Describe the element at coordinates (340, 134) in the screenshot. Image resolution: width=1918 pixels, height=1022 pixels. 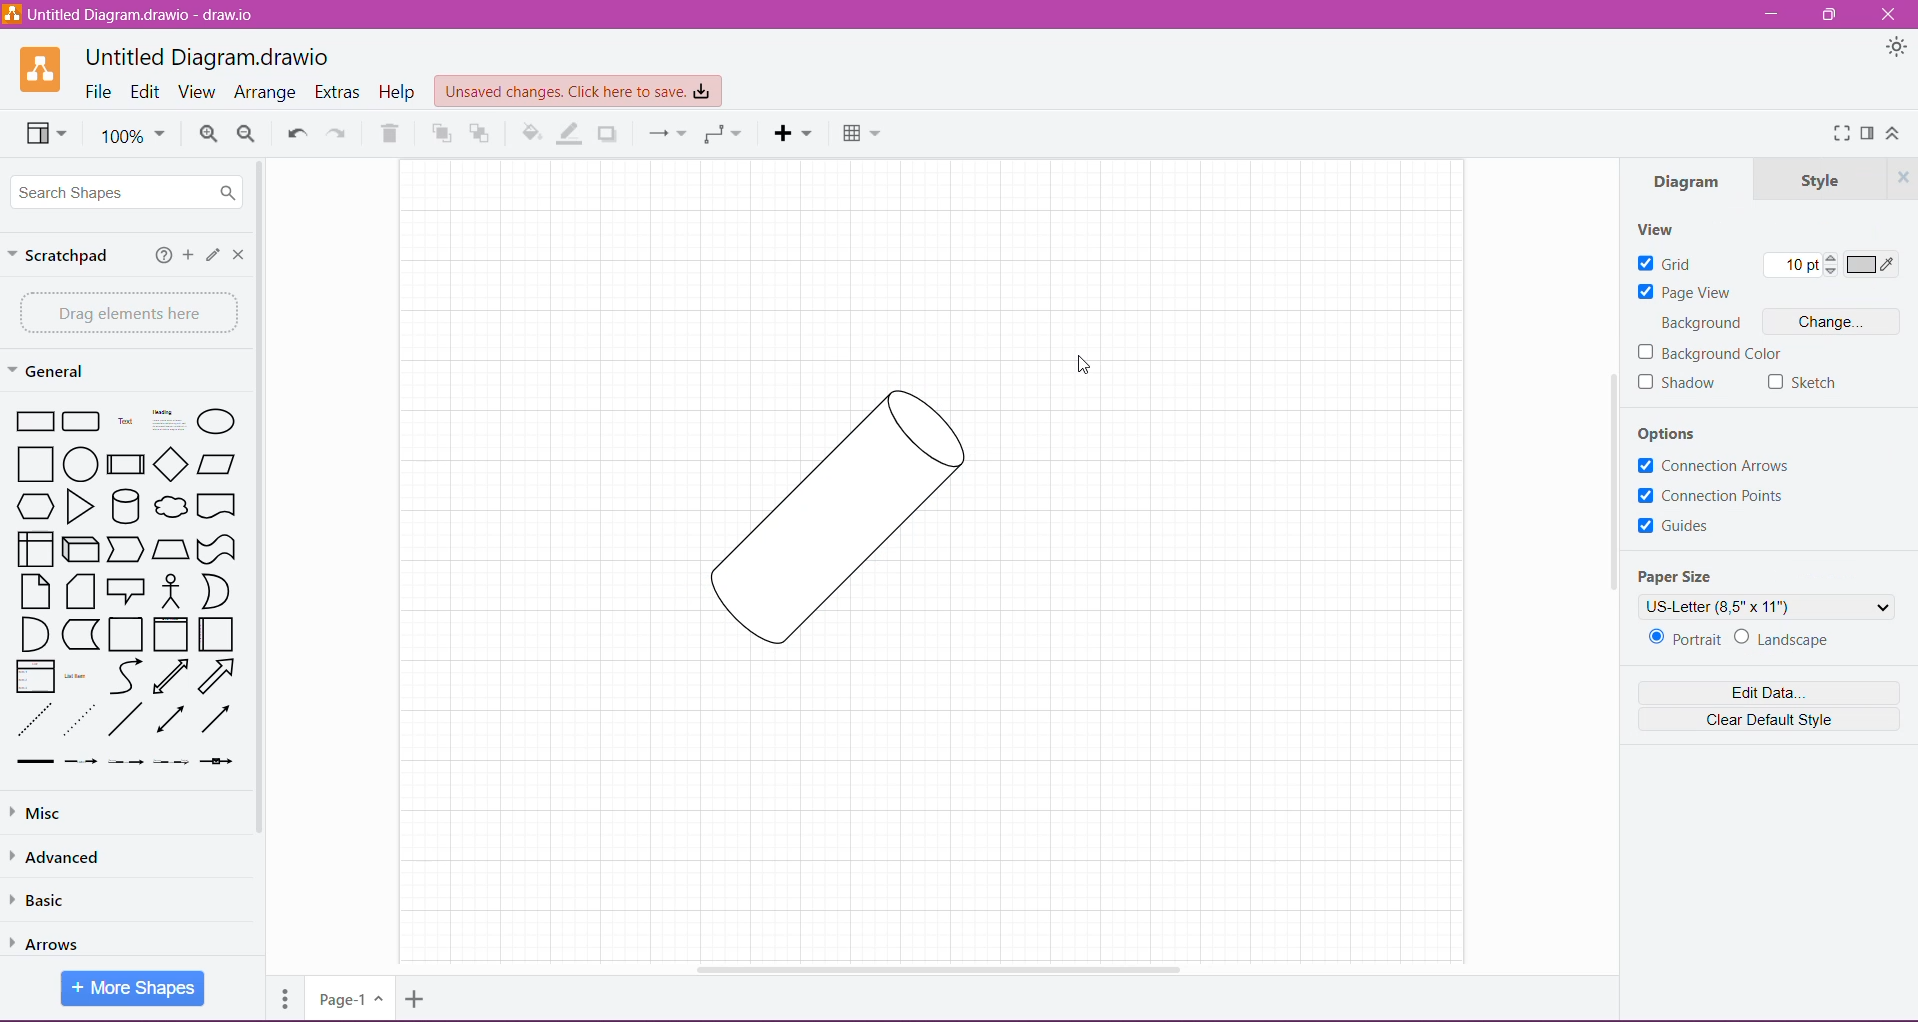
I see `Redo` at that location.